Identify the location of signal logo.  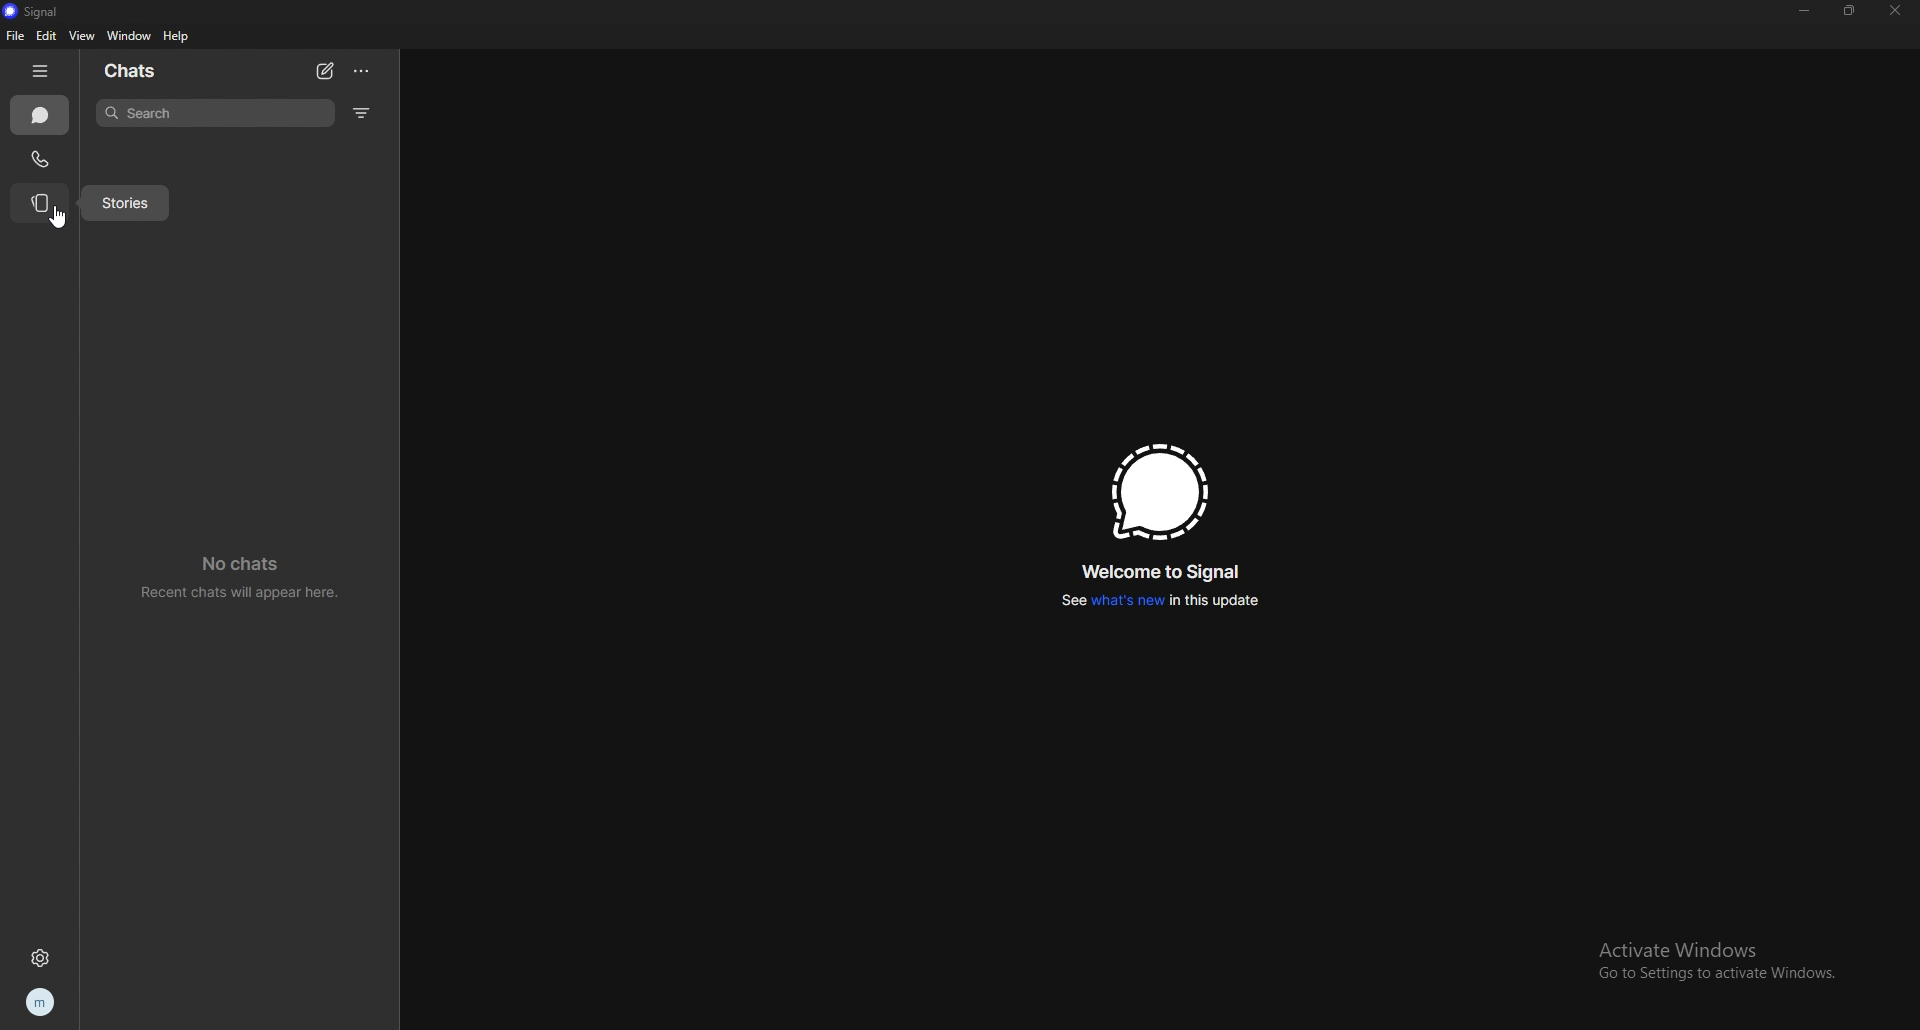
(1159, 490).